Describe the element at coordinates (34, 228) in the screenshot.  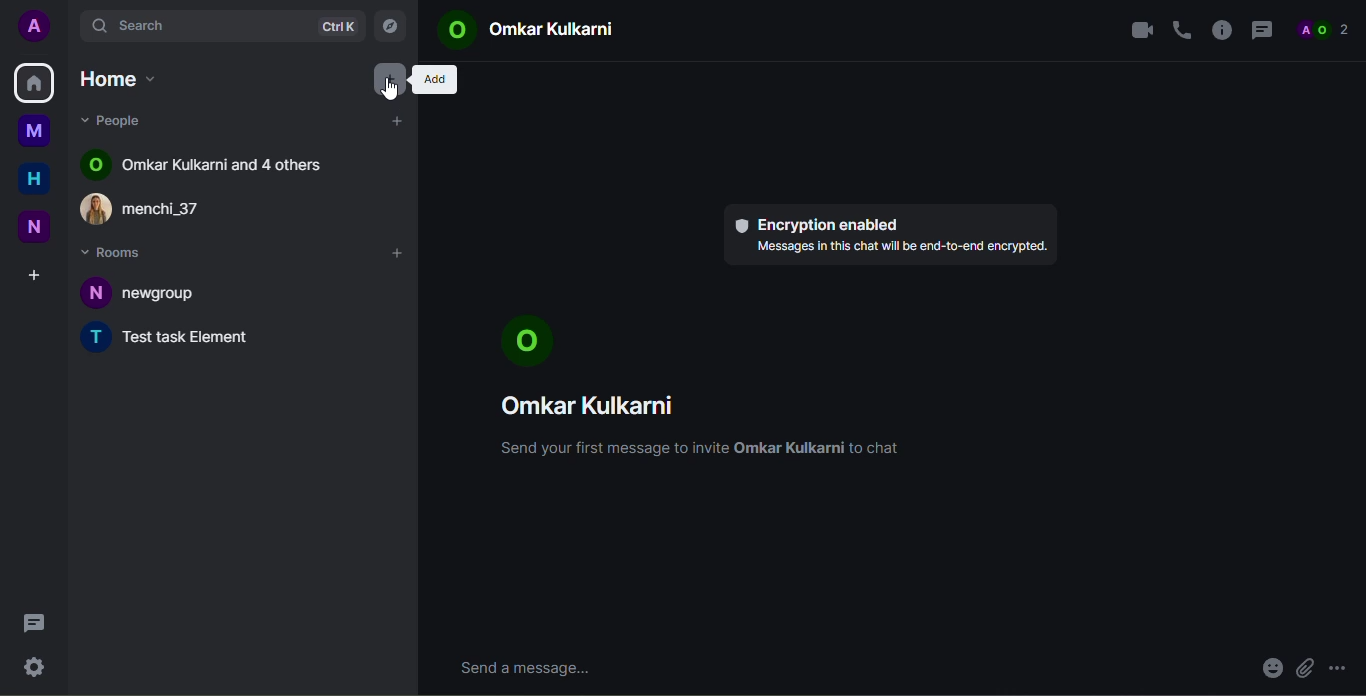
I see `new` at that location.